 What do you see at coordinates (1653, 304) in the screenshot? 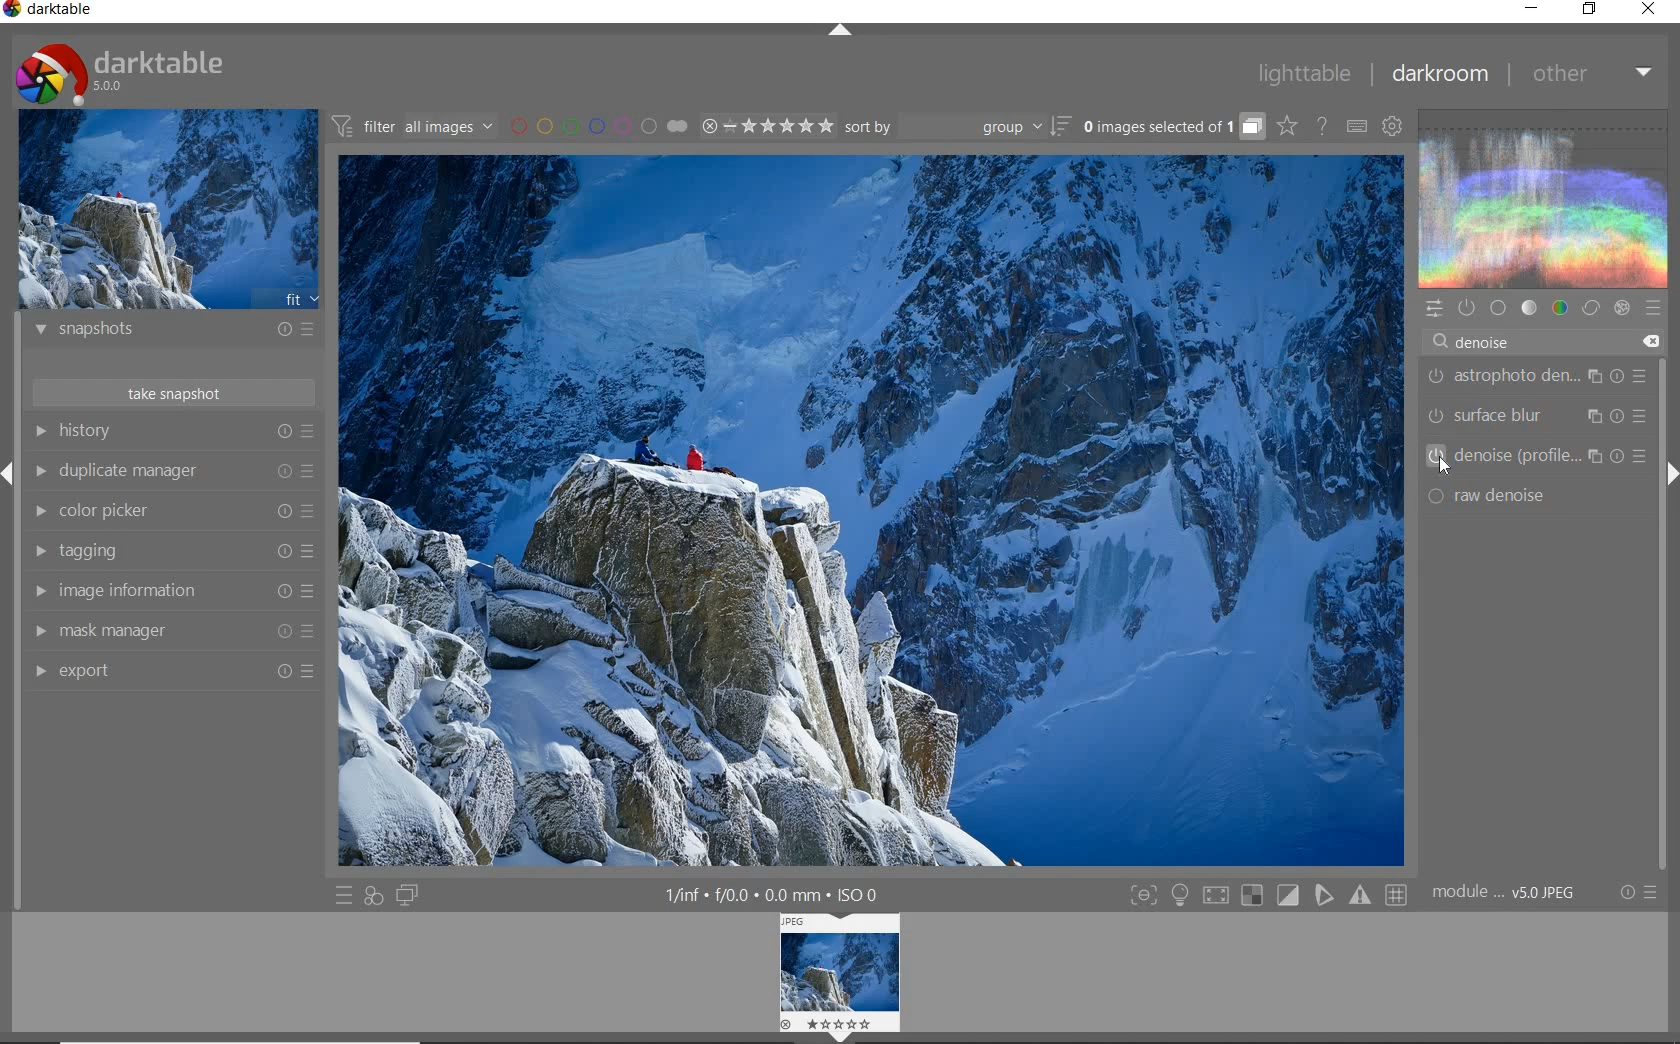
I see `presets` at bounding box center [1653, 304].